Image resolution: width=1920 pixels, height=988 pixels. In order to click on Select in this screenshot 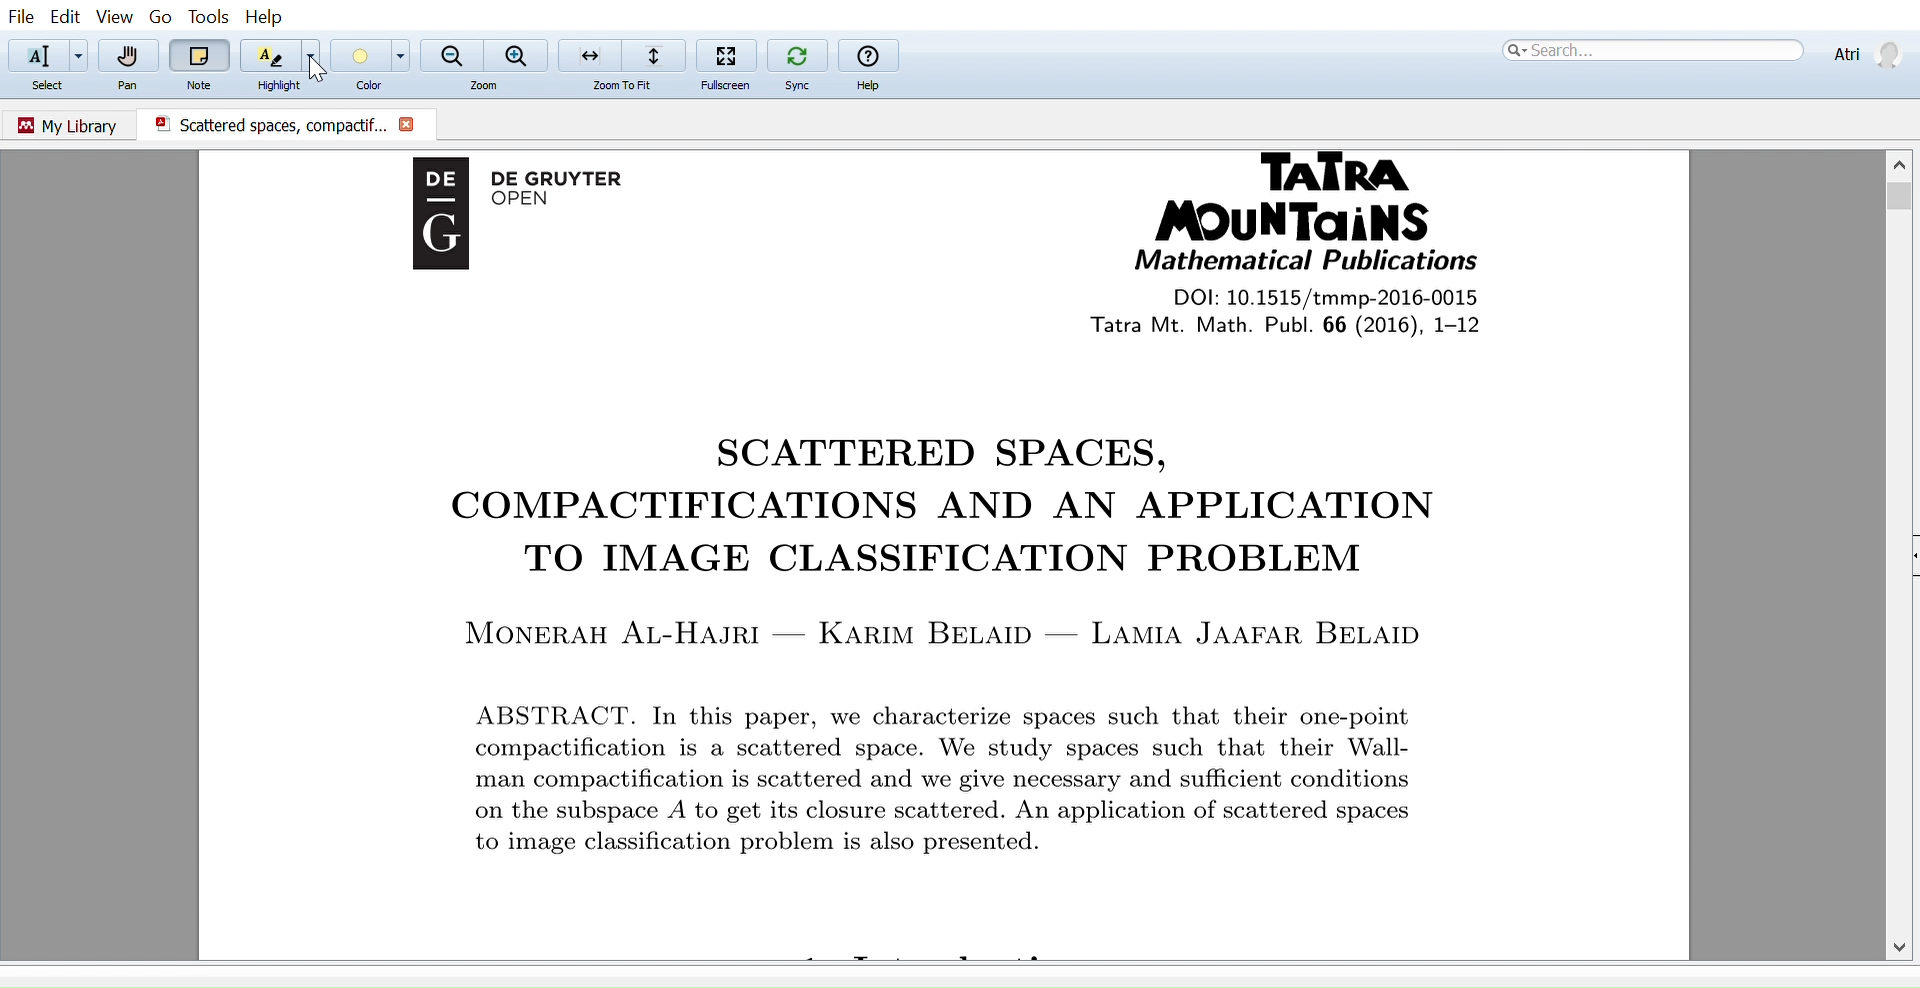, I will do `click(55, 87)`.